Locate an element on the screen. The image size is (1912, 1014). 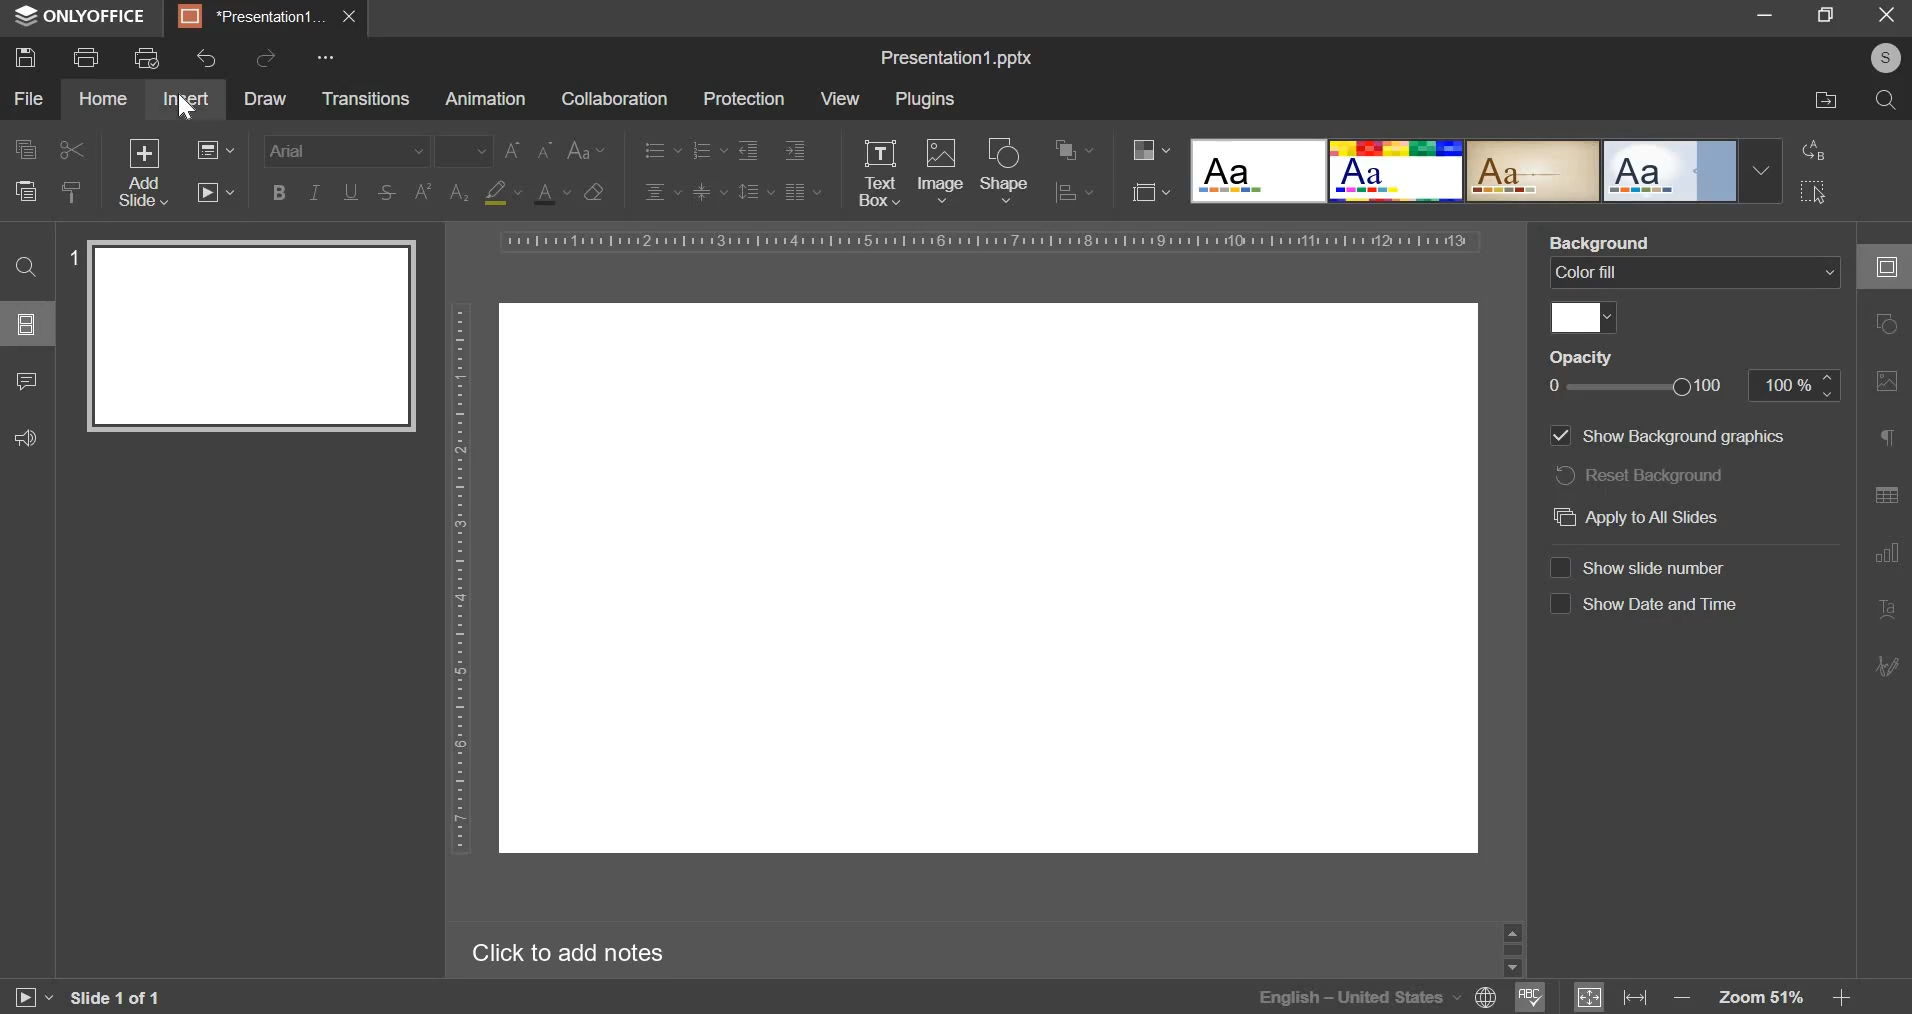
exit is located at coordinates (1885, 14).